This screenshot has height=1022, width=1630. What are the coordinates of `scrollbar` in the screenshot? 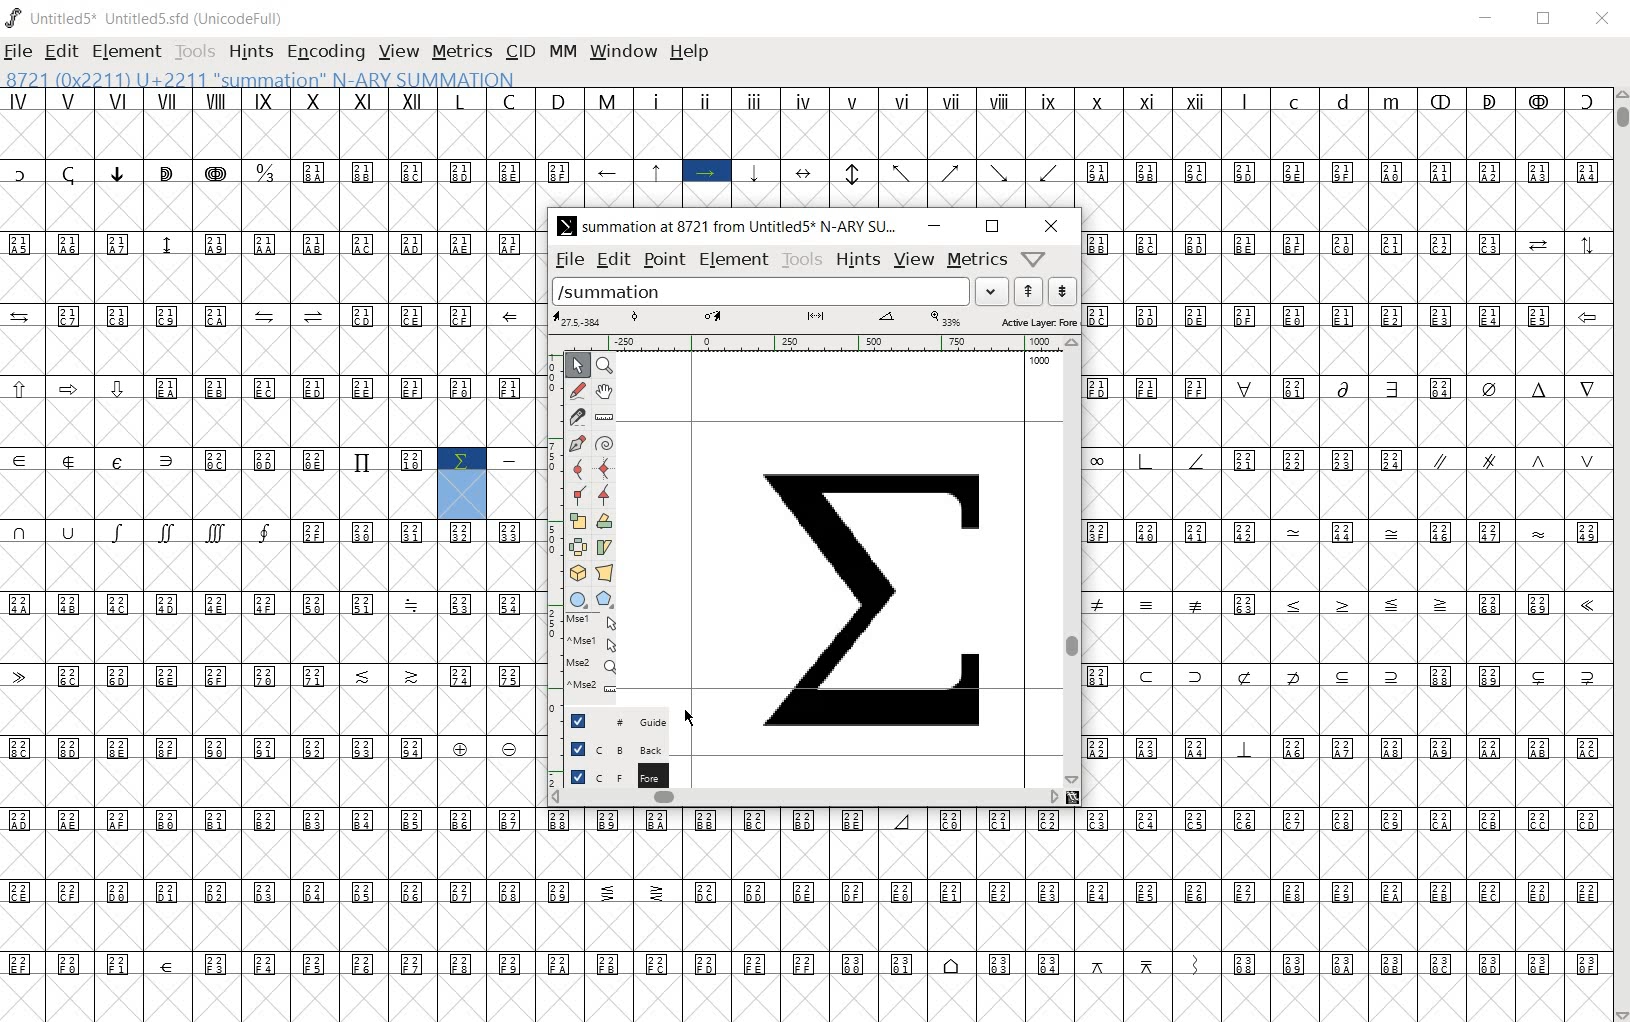 It's located at (1074, 560).